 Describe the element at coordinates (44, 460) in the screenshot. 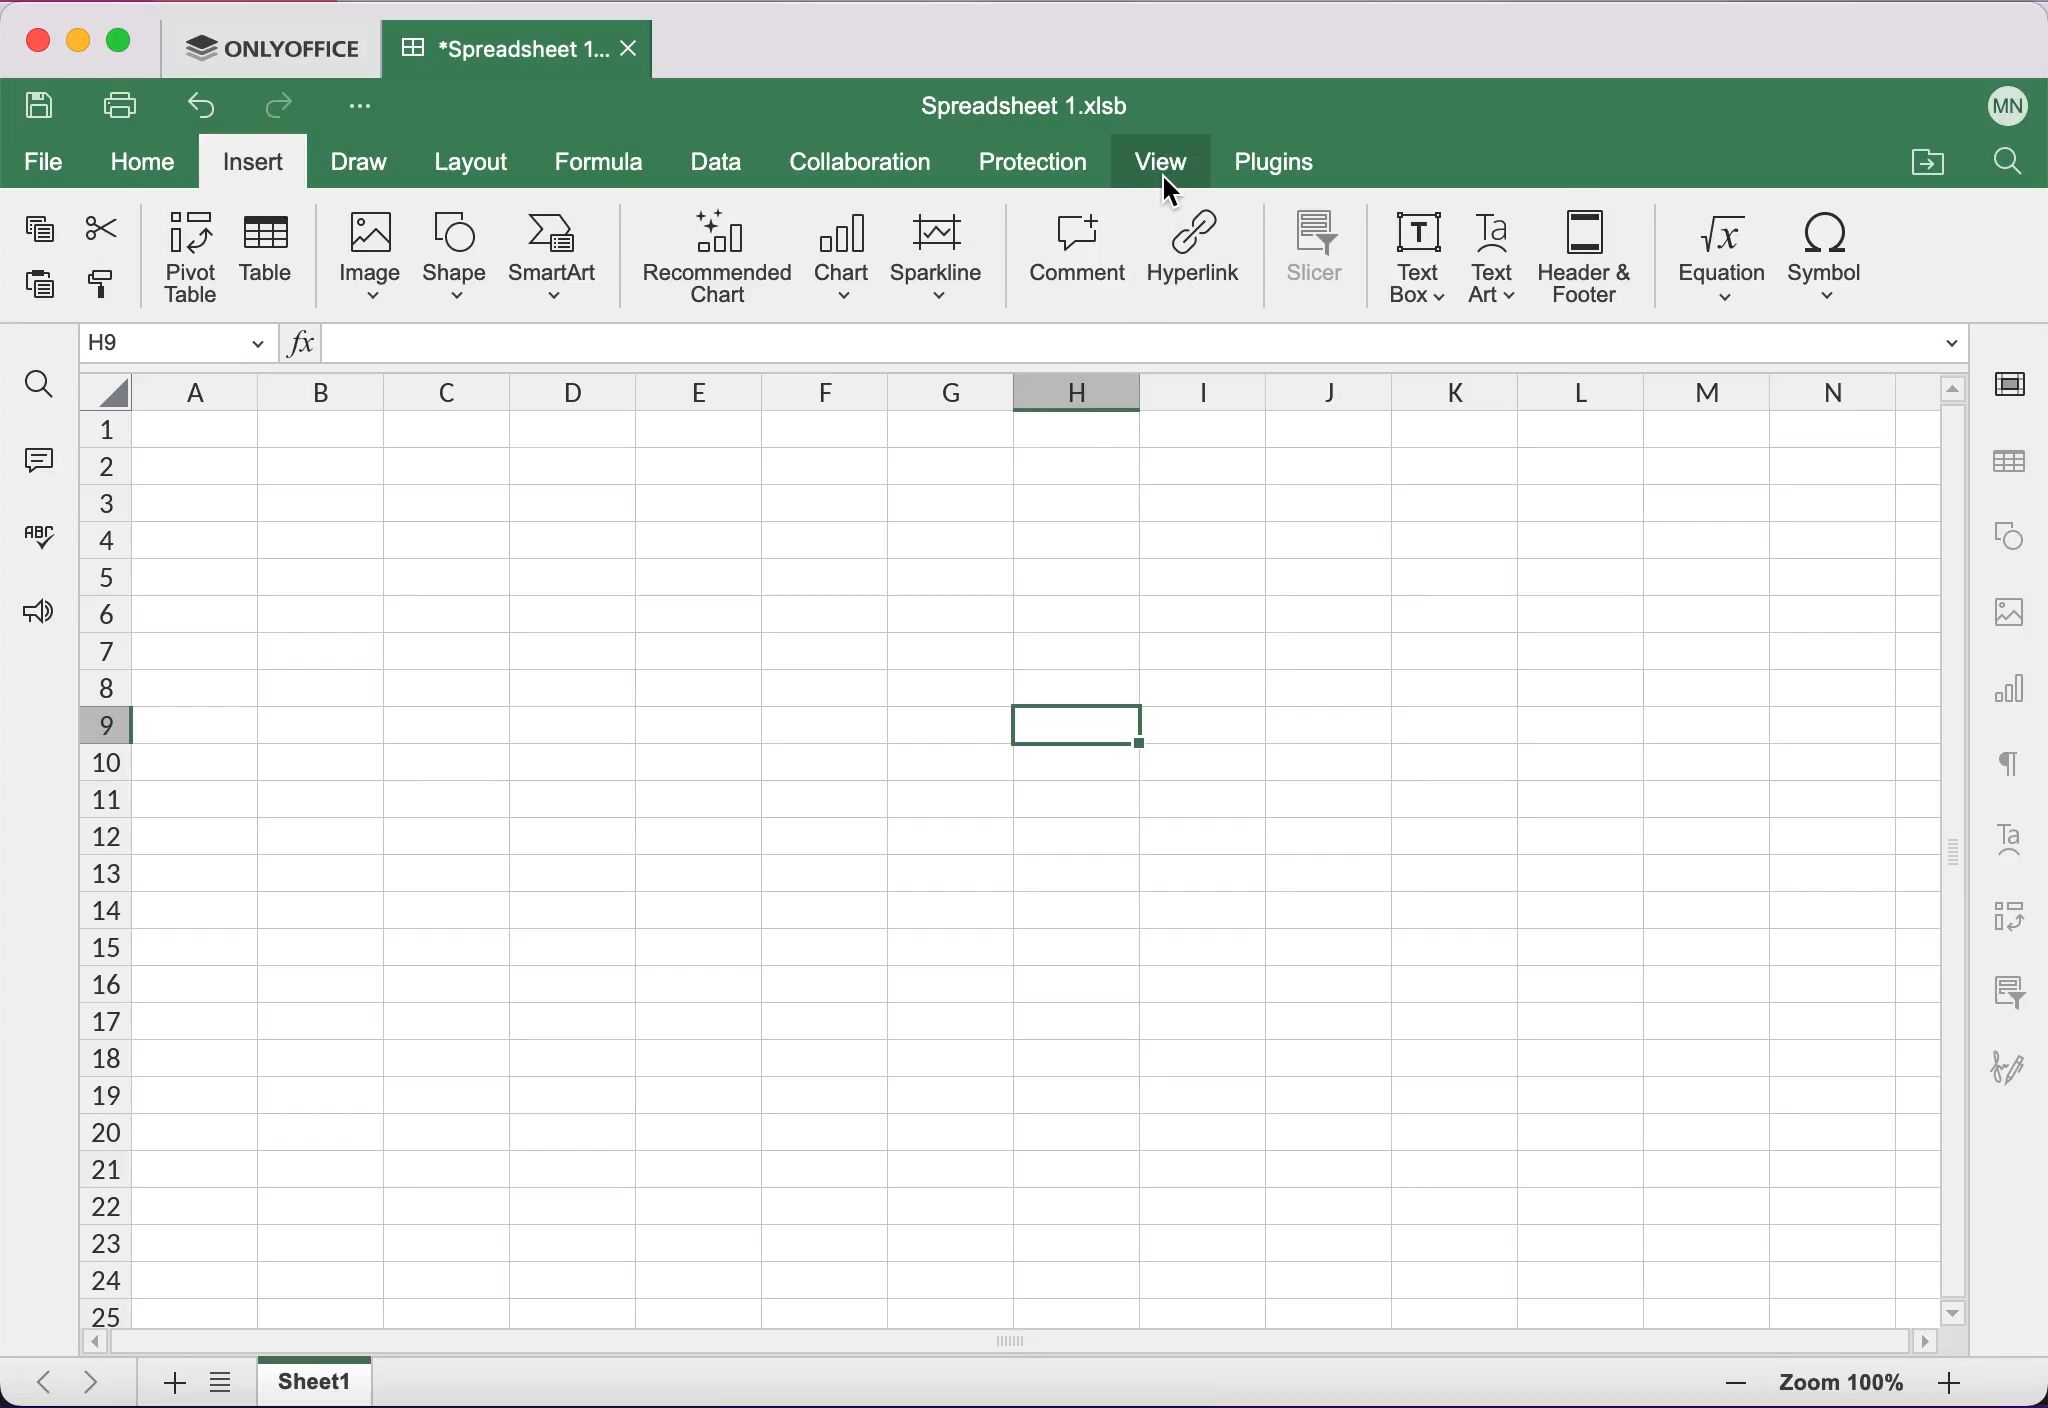

I see `comments` at that location.